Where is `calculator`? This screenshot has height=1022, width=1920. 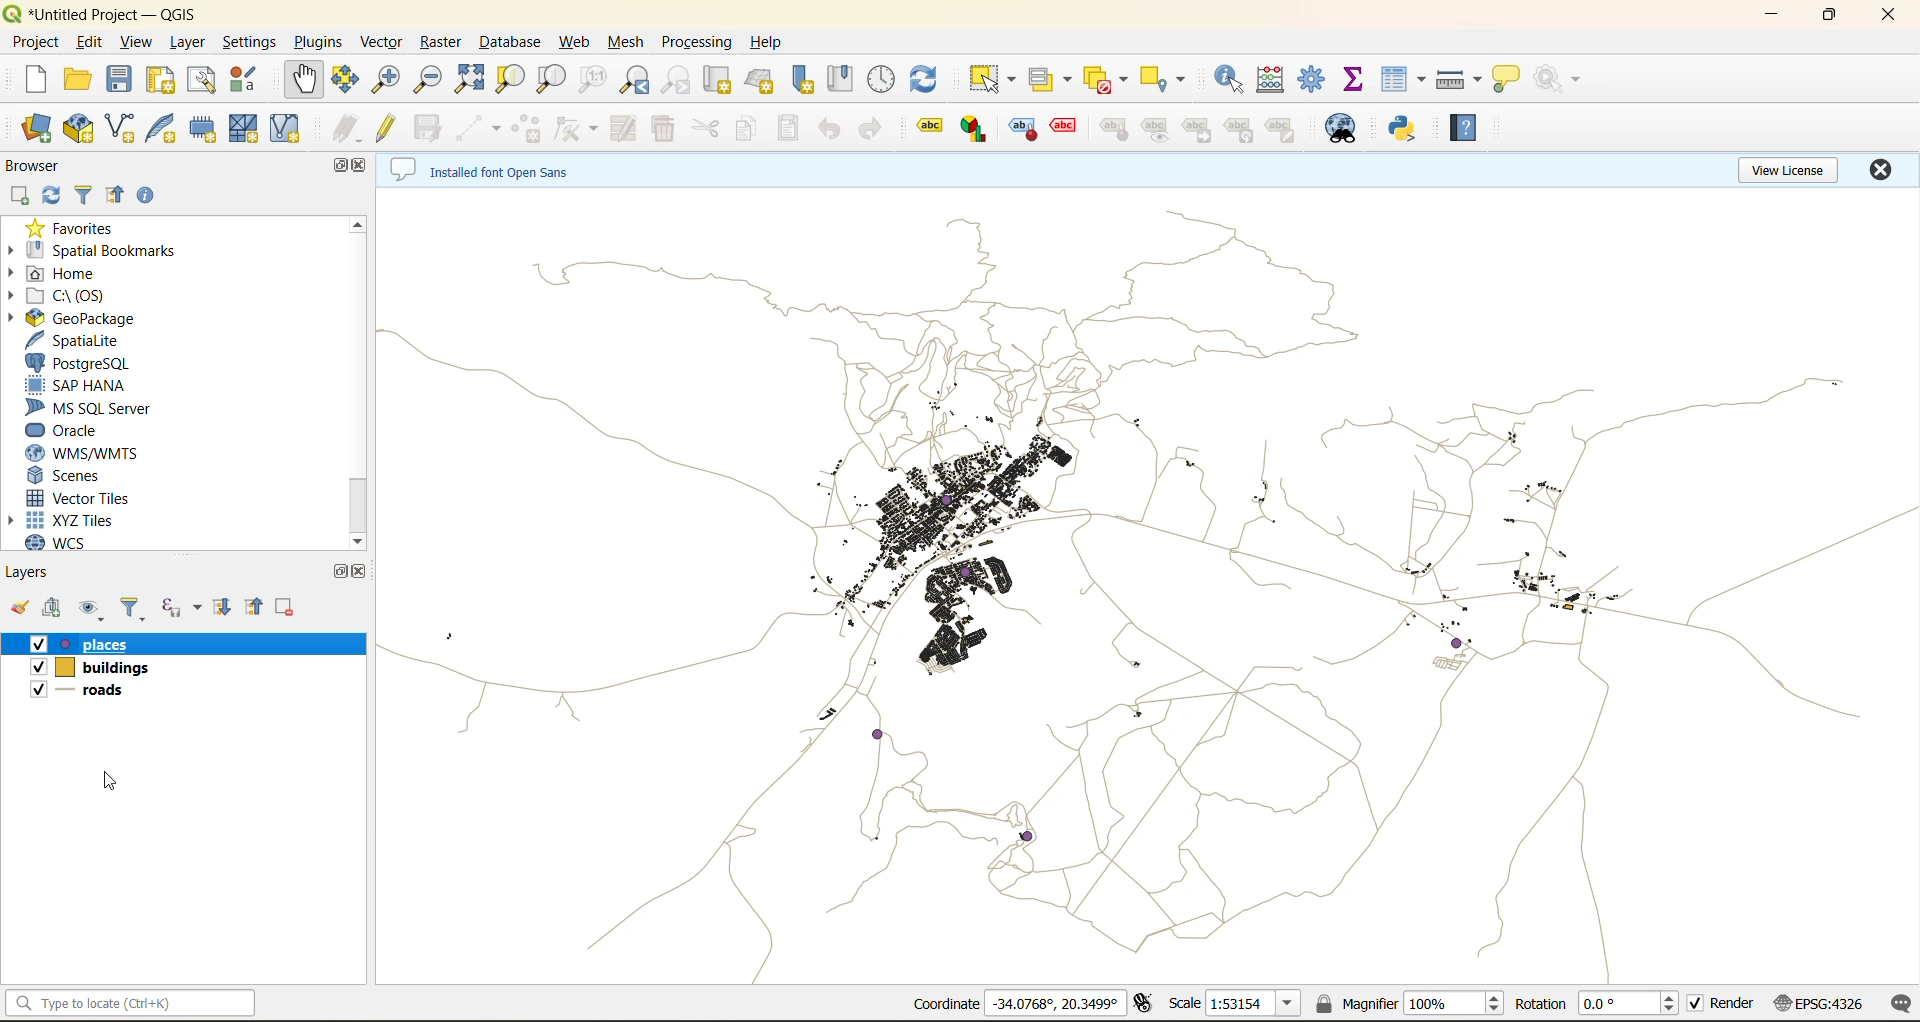 calculator is located at coordinates (1277, 82).